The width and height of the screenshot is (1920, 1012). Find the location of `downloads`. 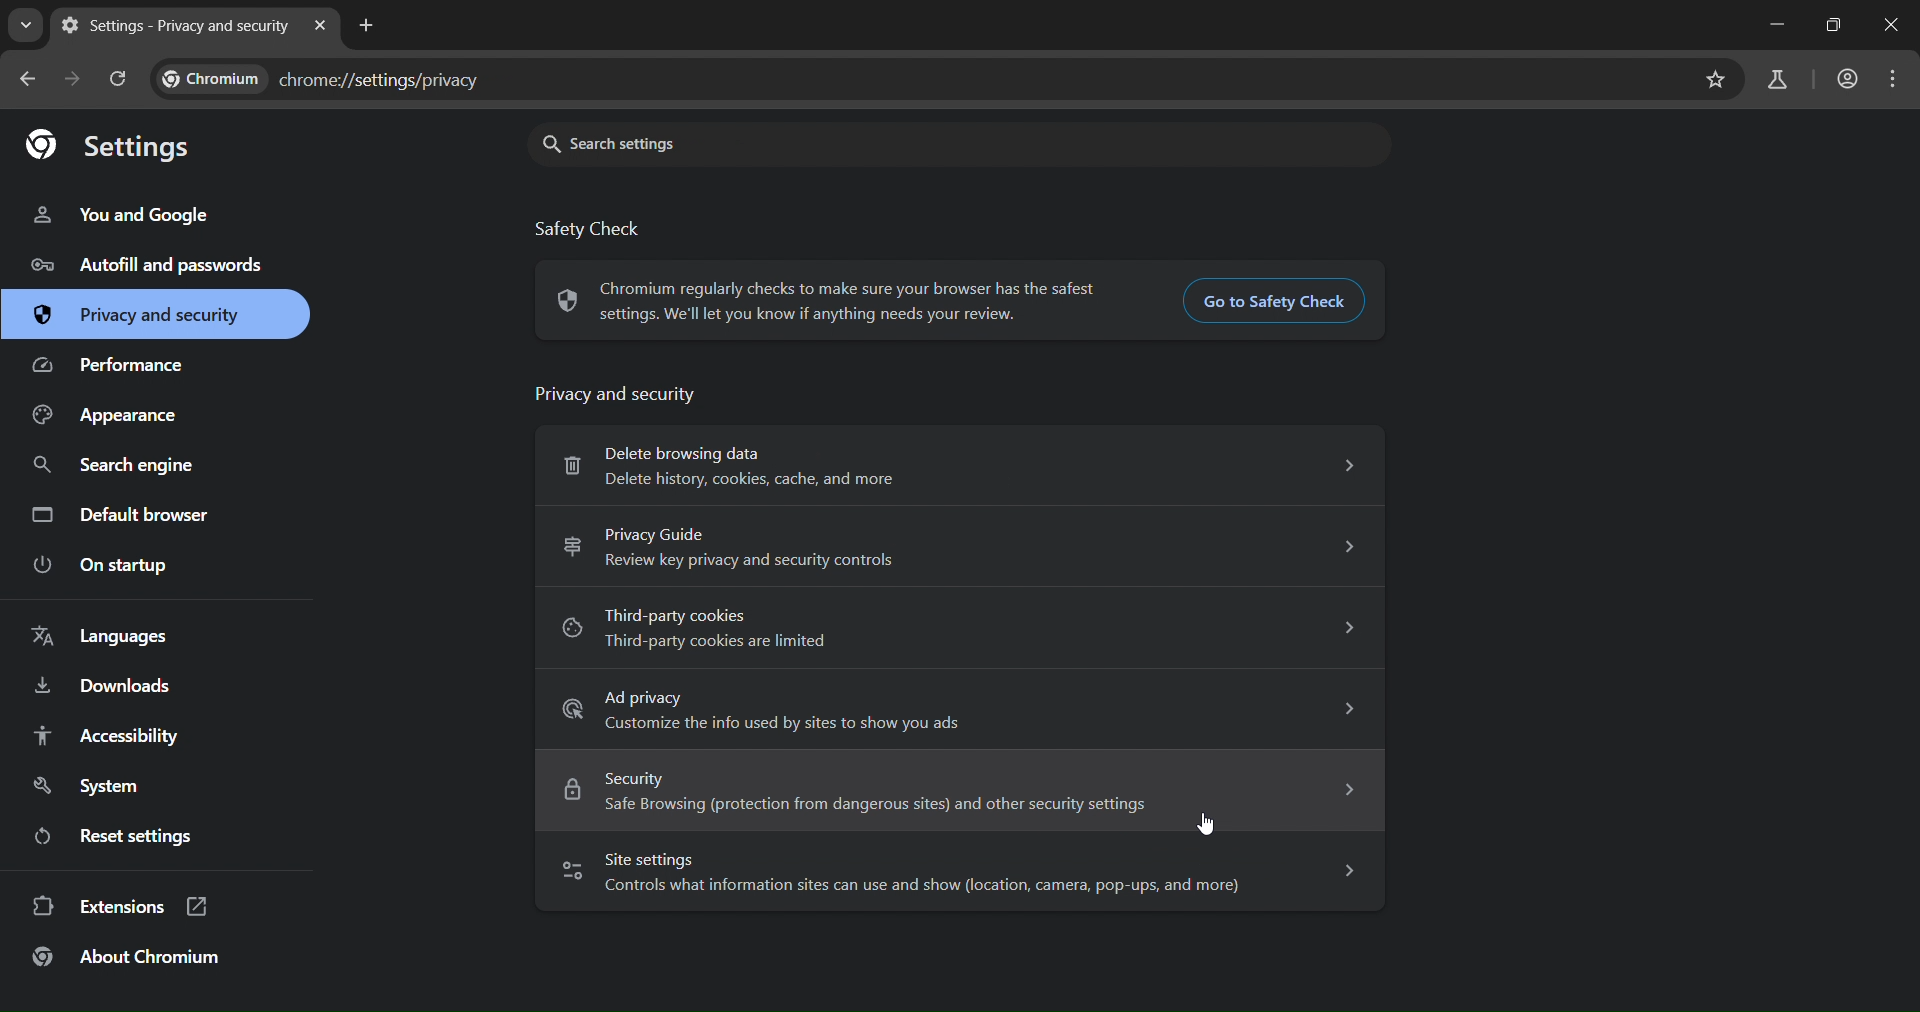

downloads is located at coordinates (112, 687).